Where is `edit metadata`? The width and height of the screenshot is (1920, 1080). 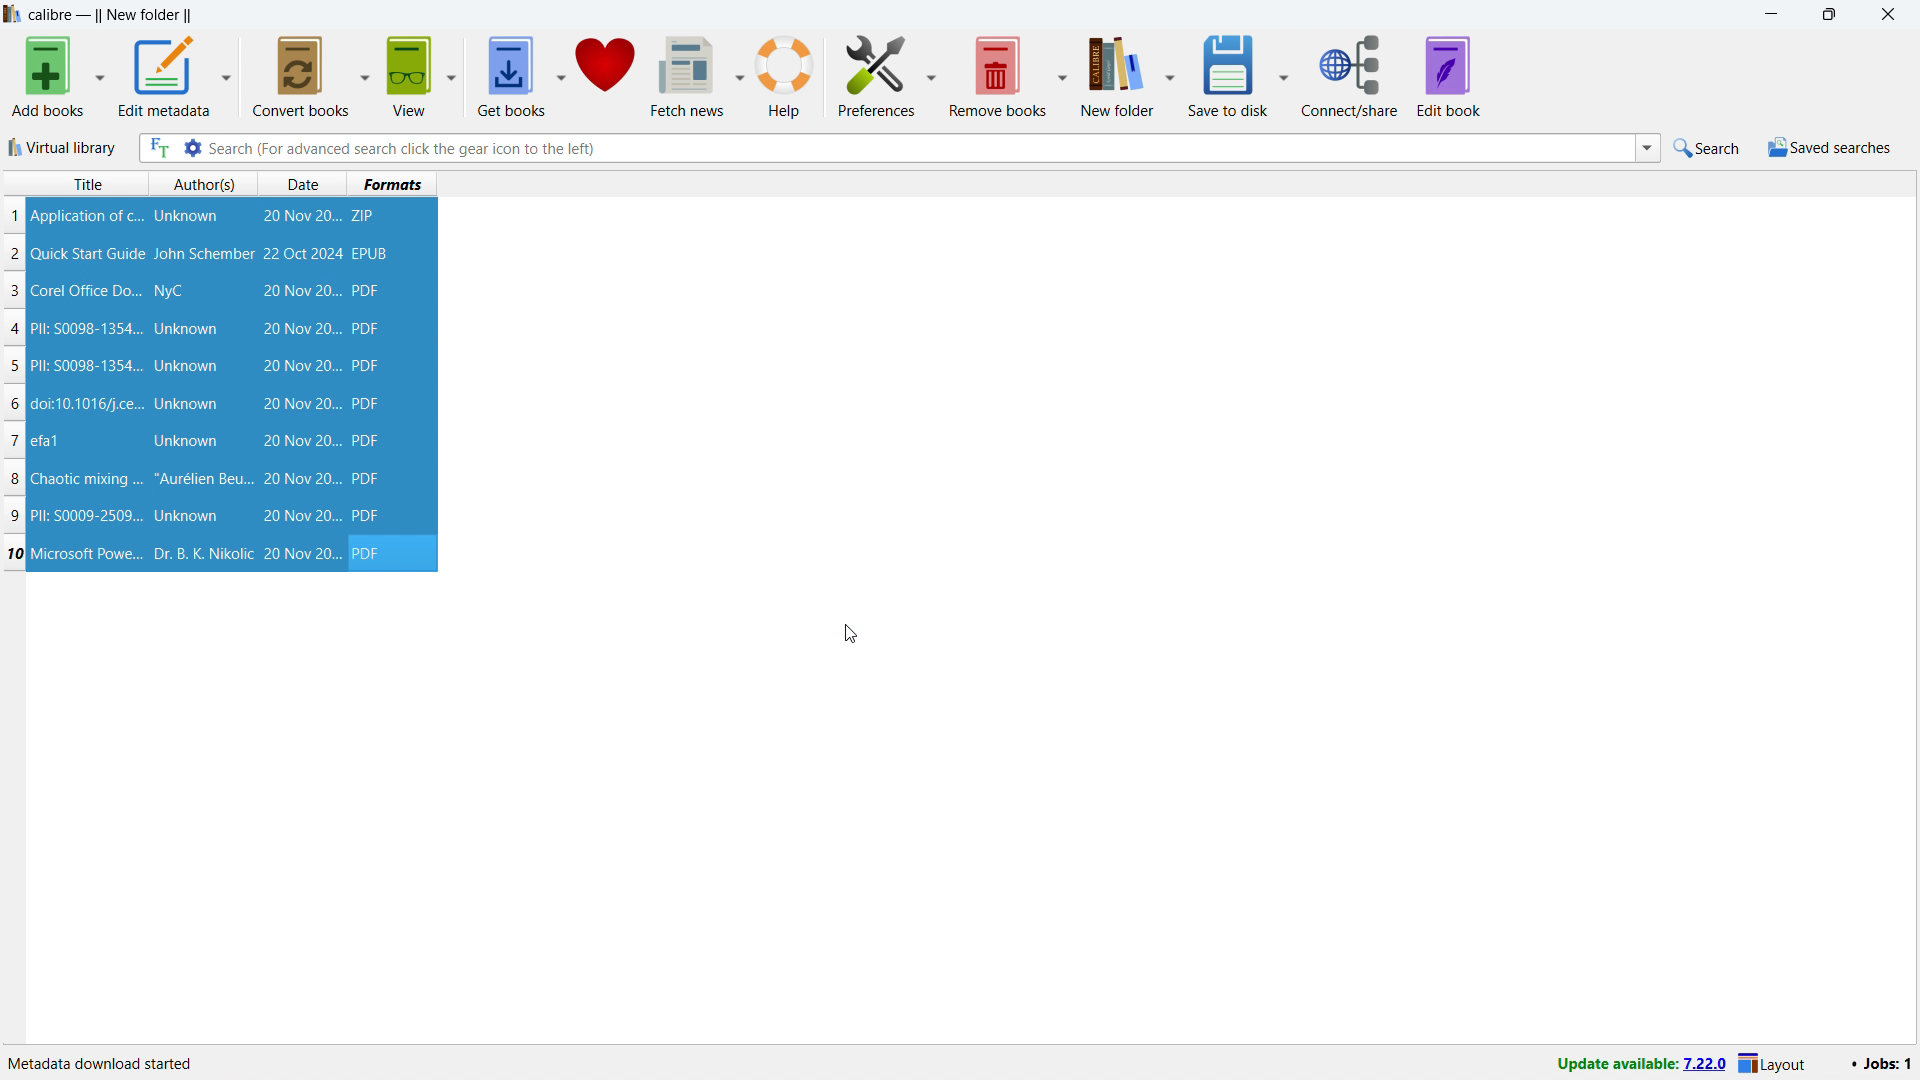 edit metadata is located at coordinates (165, 75).